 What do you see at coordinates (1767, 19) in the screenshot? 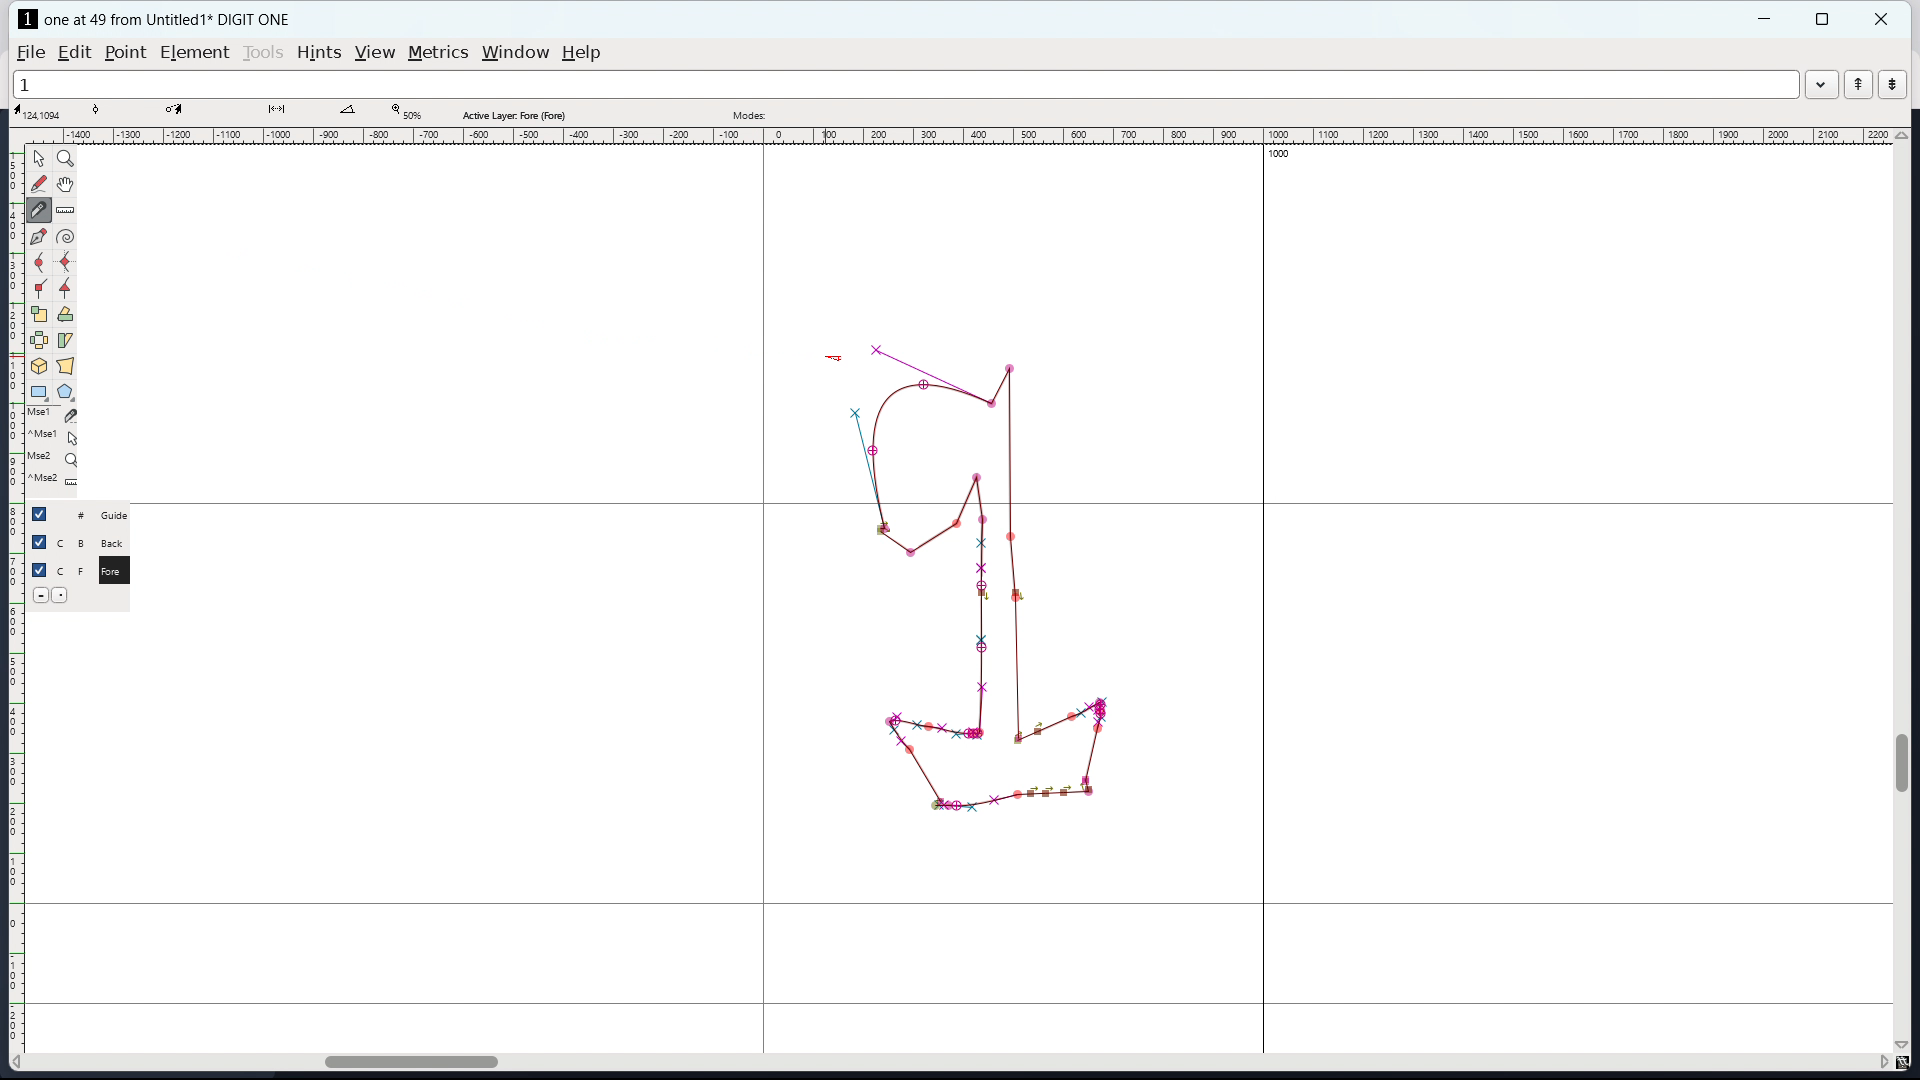
I see `minimize` at bounding box center [1767, 19].